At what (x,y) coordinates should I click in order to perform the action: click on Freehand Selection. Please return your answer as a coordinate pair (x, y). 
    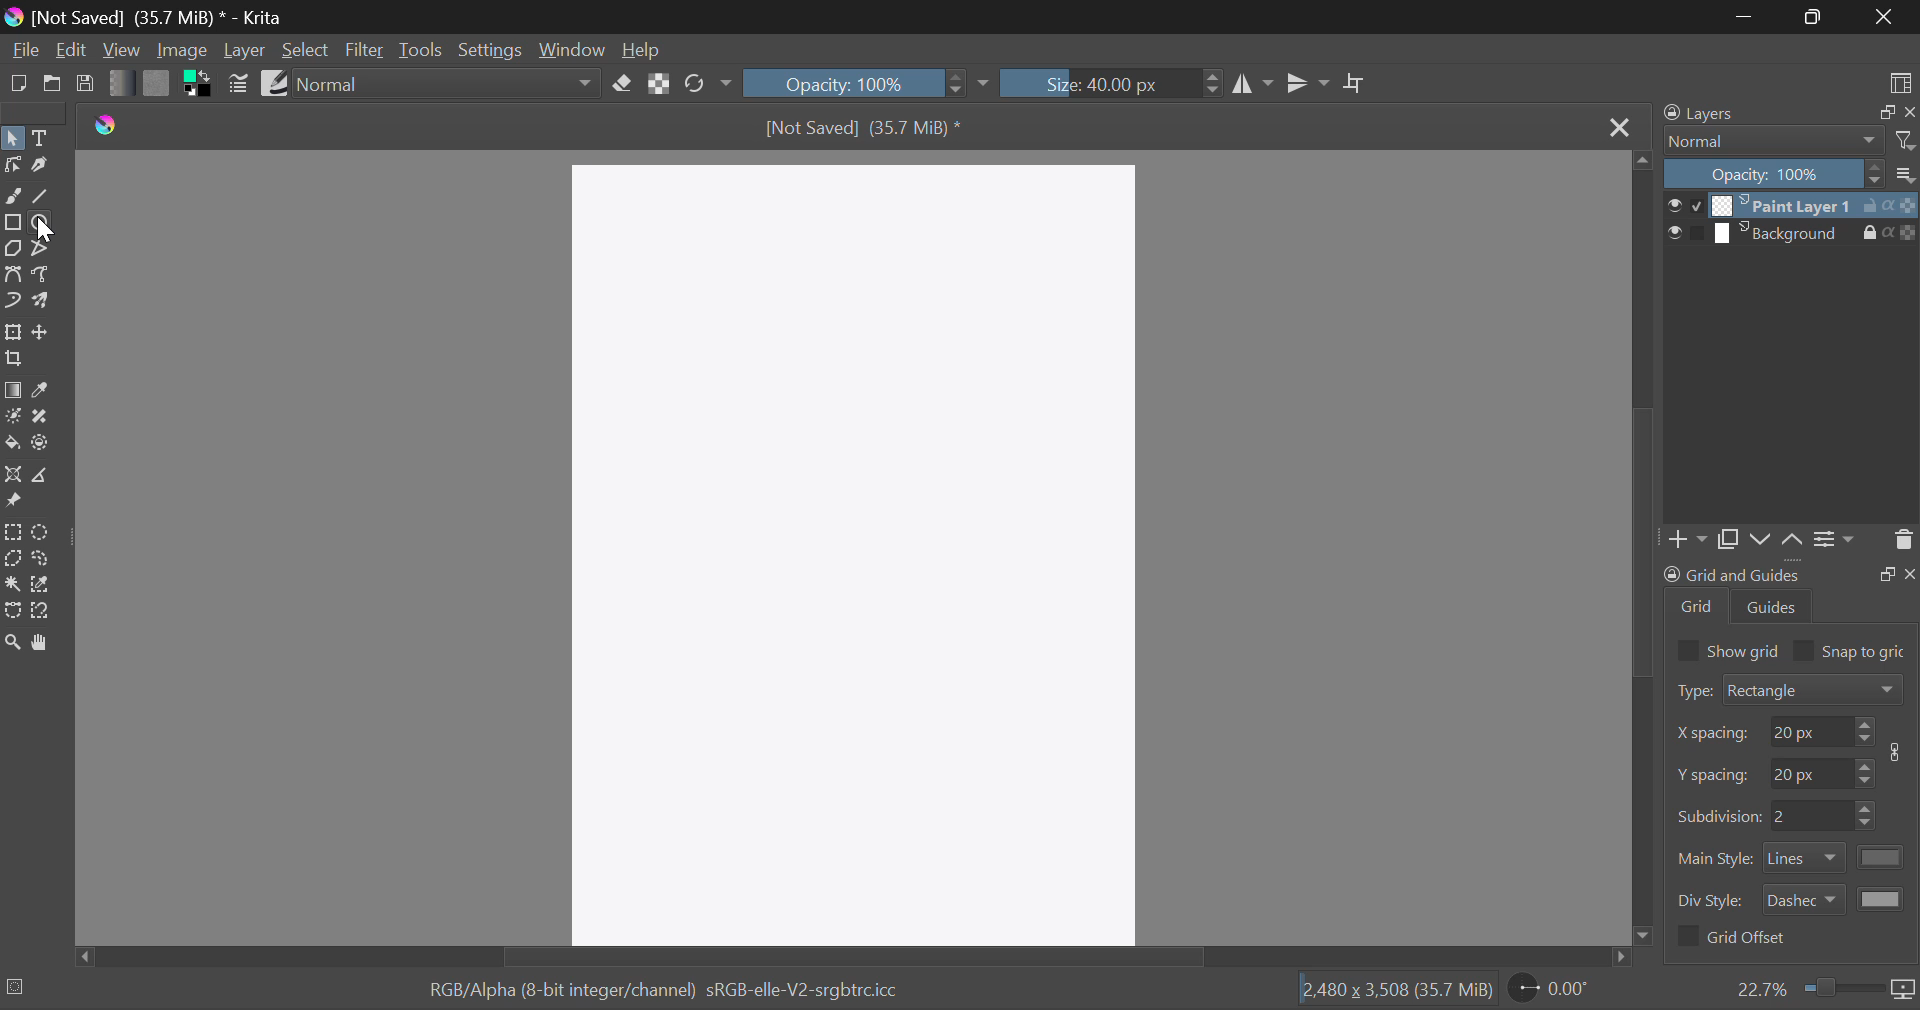
    Looking at the image, I should click on (42, 561).